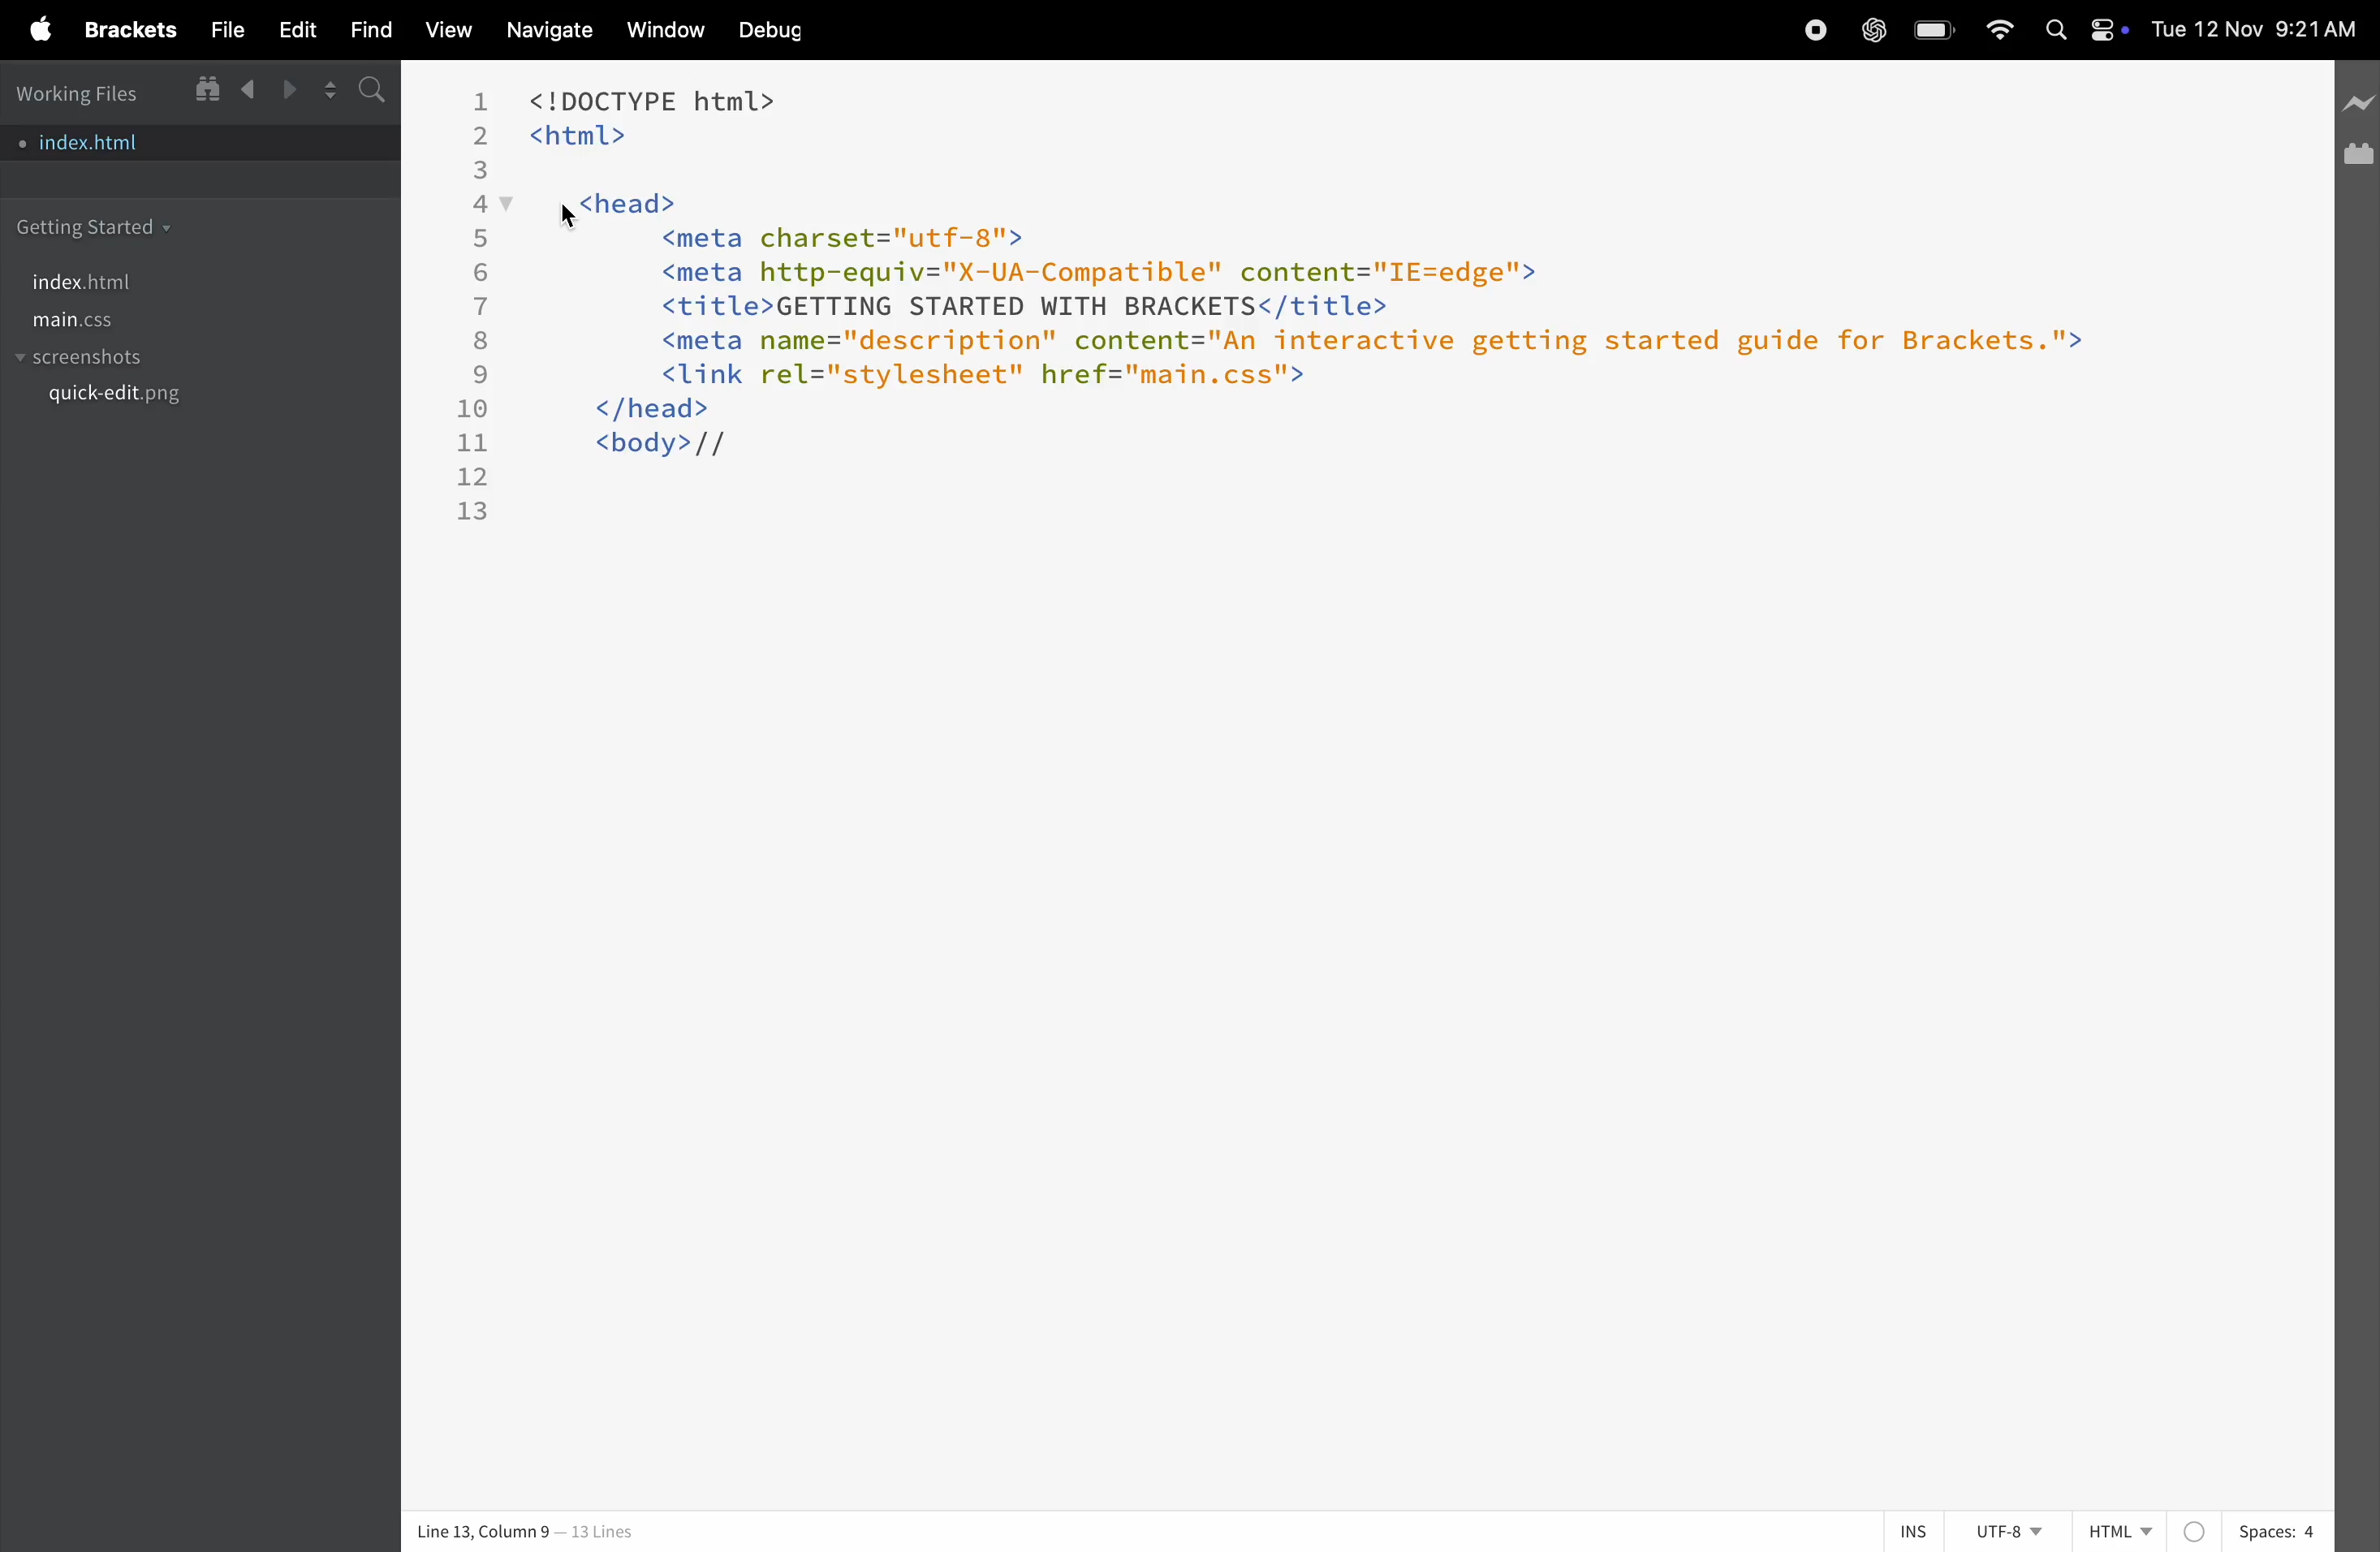 Image resolution: width=2380 pixels, height=1552 pixels. What do you see at coordinates (2086, 31) in the screenshot?
I see `apple widgets` at bounding box center [2086, 31].